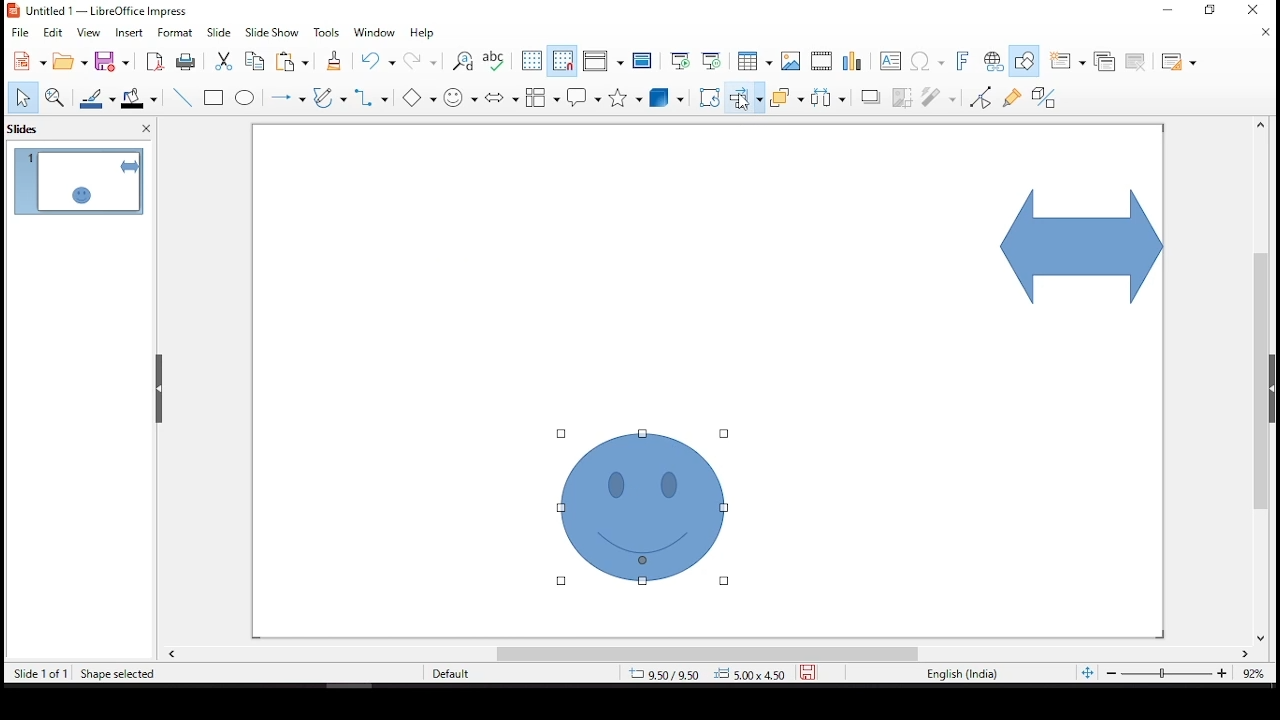  Describe the element at coordinates (665, 98) in the screenshot. I see `3D objects` at that location.